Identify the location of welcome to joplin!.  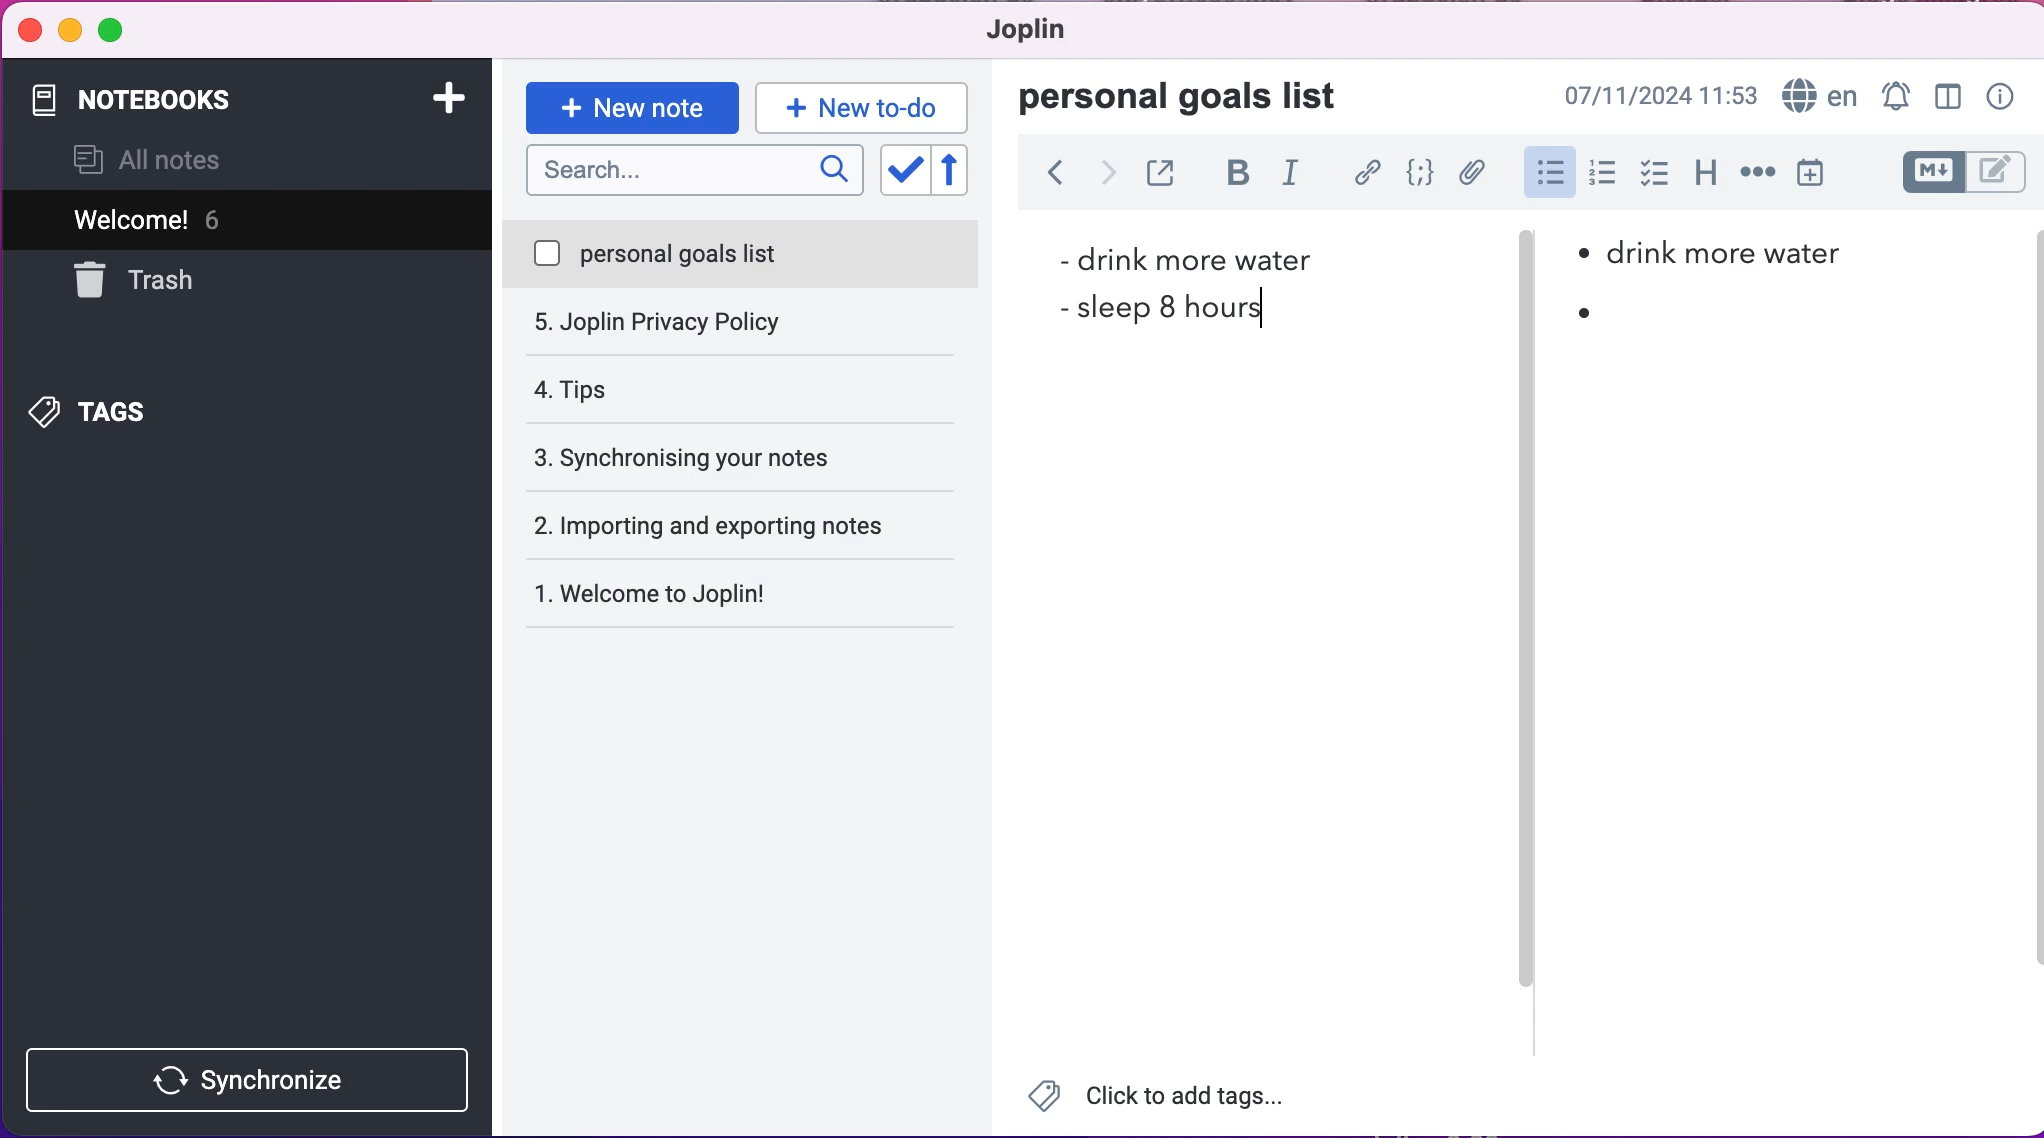
(694, 529).